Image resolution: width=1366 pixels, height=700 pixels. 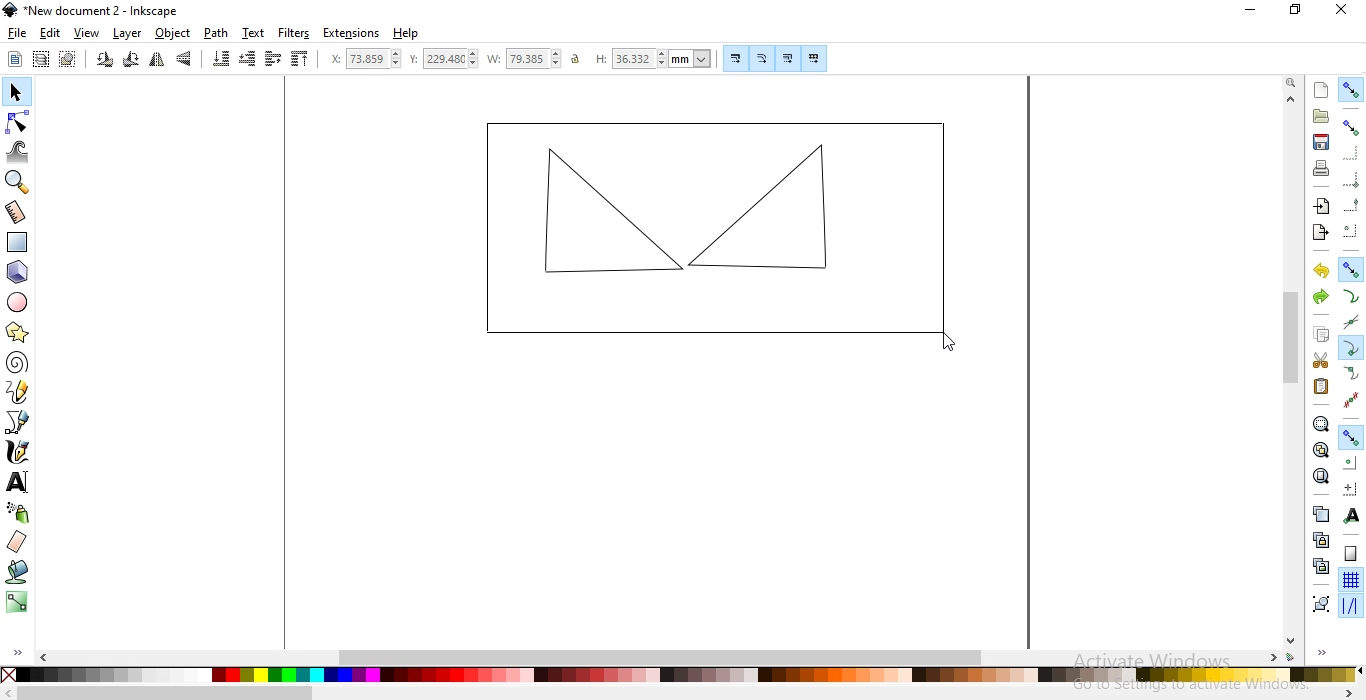 I want to click on export this document, so click(x=1320, y=231).